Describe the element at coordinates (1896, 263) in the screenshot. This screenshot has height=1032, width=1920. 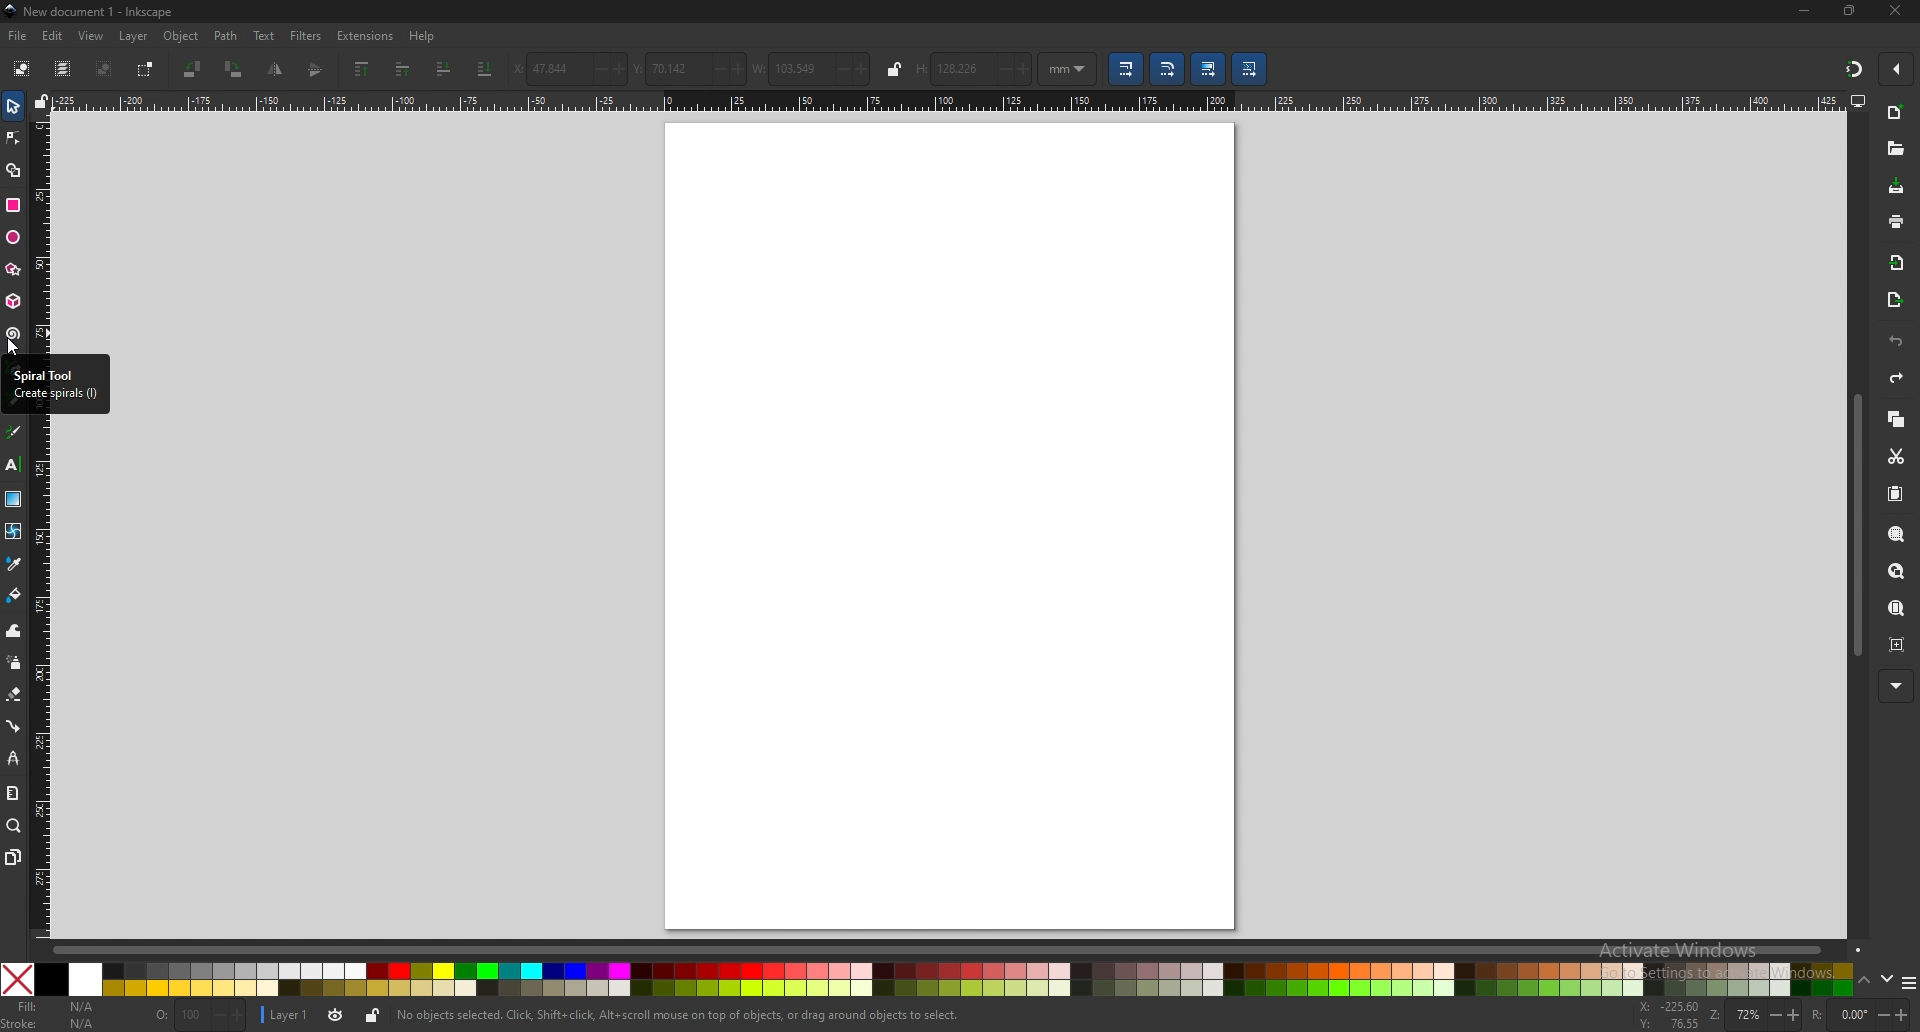
I see `import` at that location.